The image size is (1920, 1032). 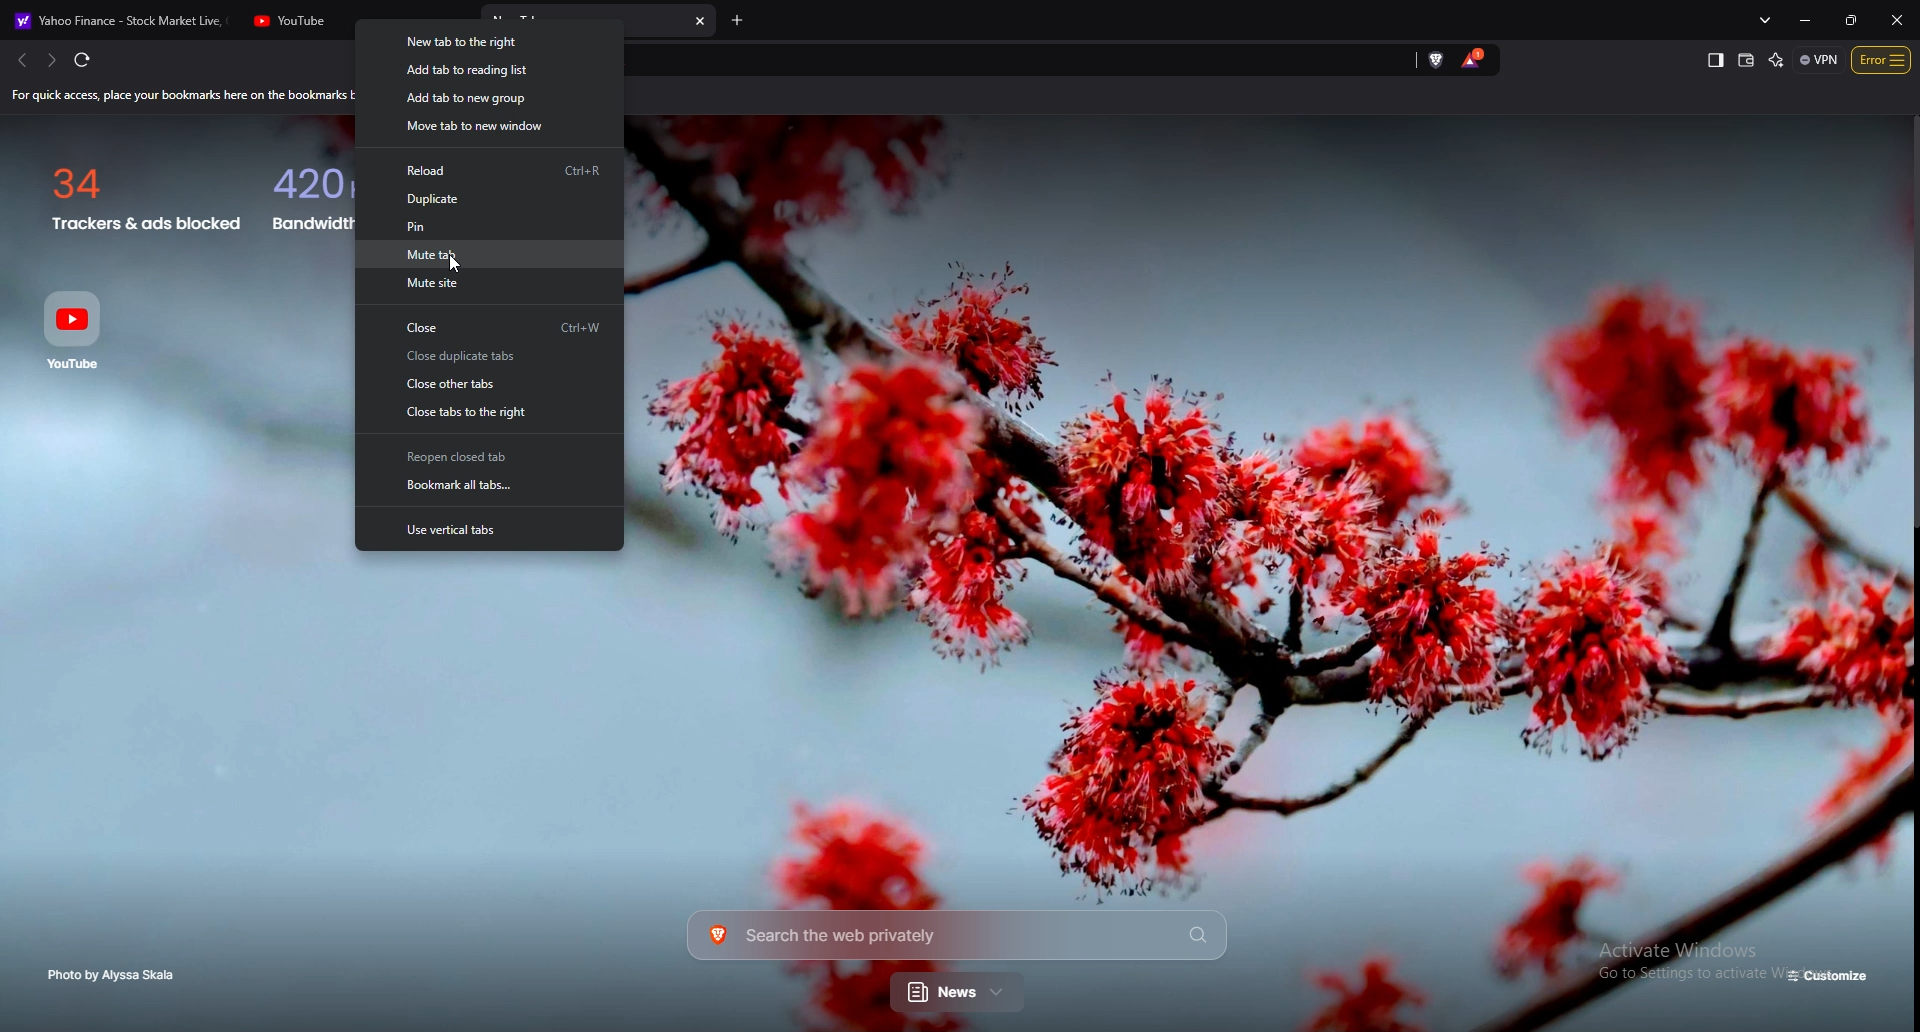 What do you see at coordinates (1768, 19) in the screenshot?
I see `search tabs` at bounding box center [1768, 19].